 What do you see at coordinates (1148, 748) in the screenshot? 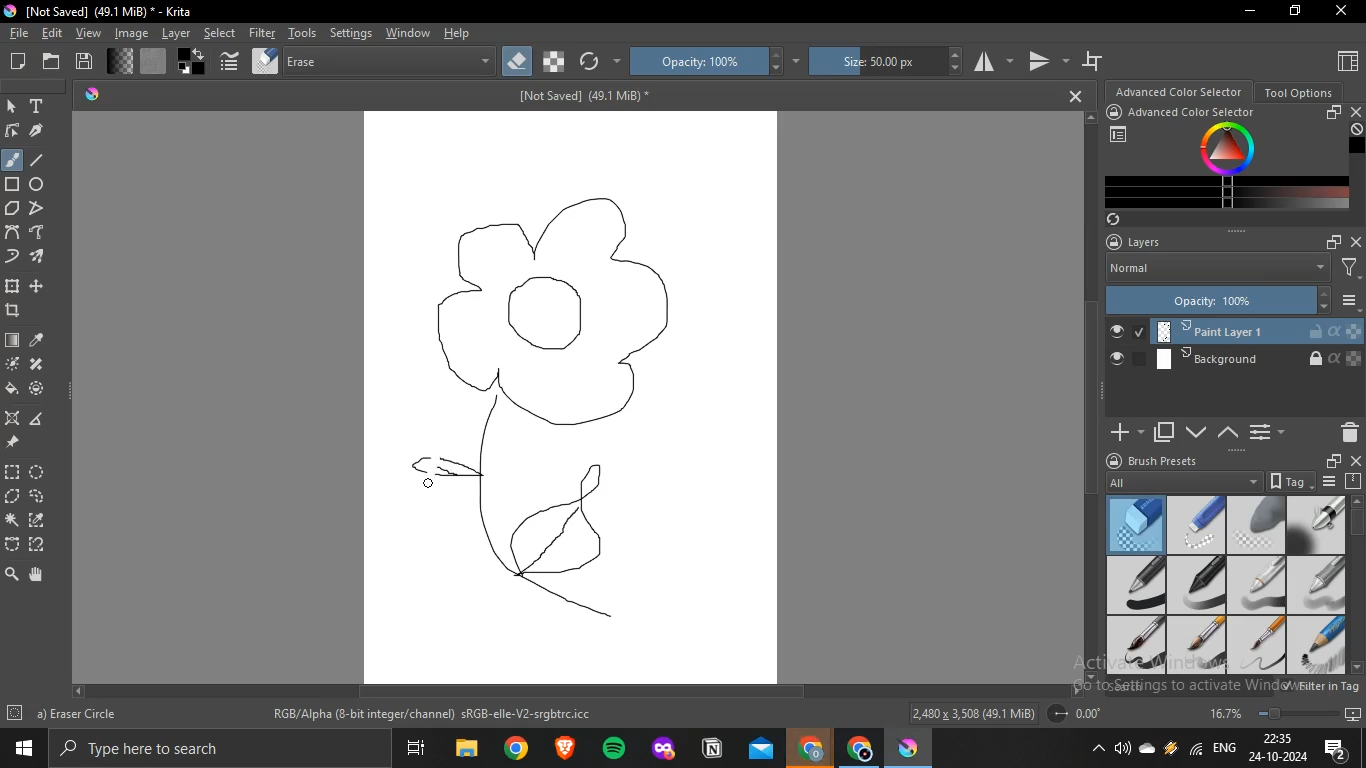
I see `one drive` at bounding box center [1148, 748].